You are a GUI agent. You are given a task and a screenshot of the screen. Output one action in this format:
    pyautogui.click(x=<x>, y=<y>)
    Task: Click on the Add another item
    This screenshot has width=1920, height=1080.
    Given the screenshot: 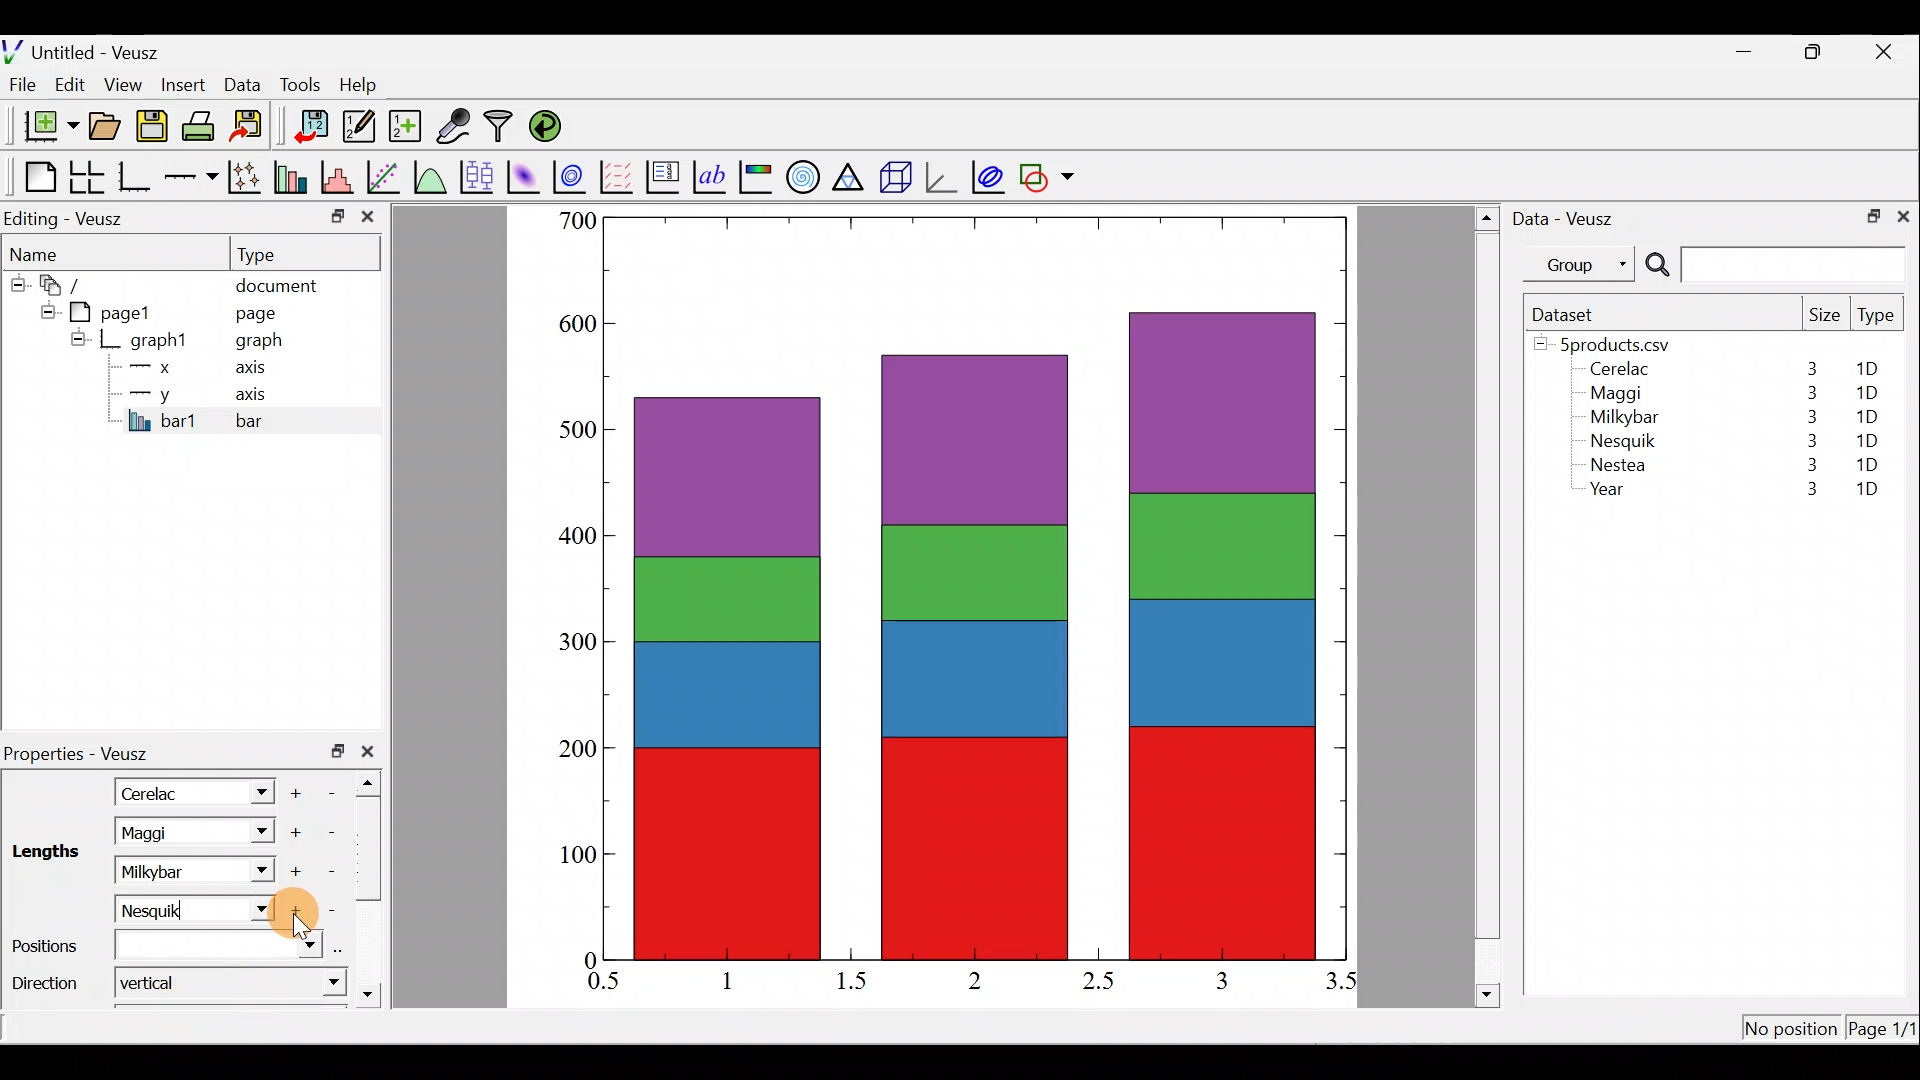 What is the action you would take?
    pyautogui.click(x=299, y=790)
    